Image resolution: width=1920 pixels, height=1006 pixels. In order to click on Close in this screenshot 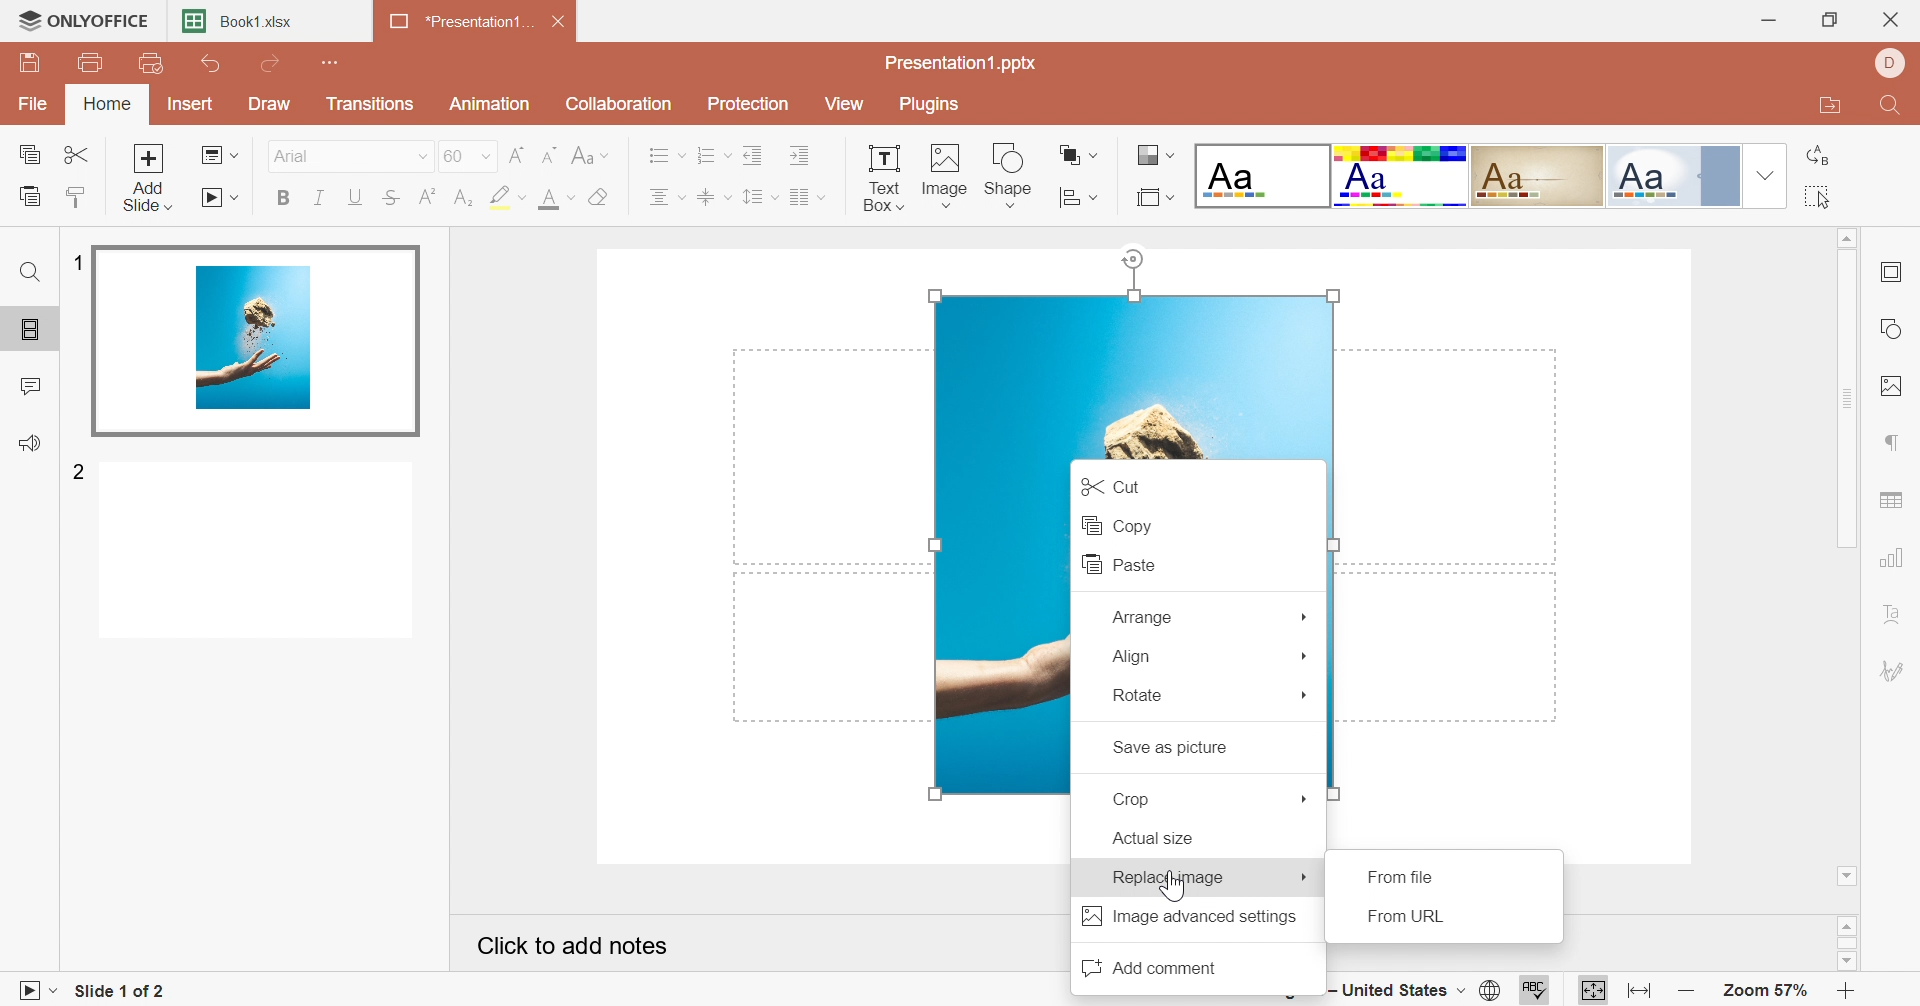, I will do `click(1895, 18)`.